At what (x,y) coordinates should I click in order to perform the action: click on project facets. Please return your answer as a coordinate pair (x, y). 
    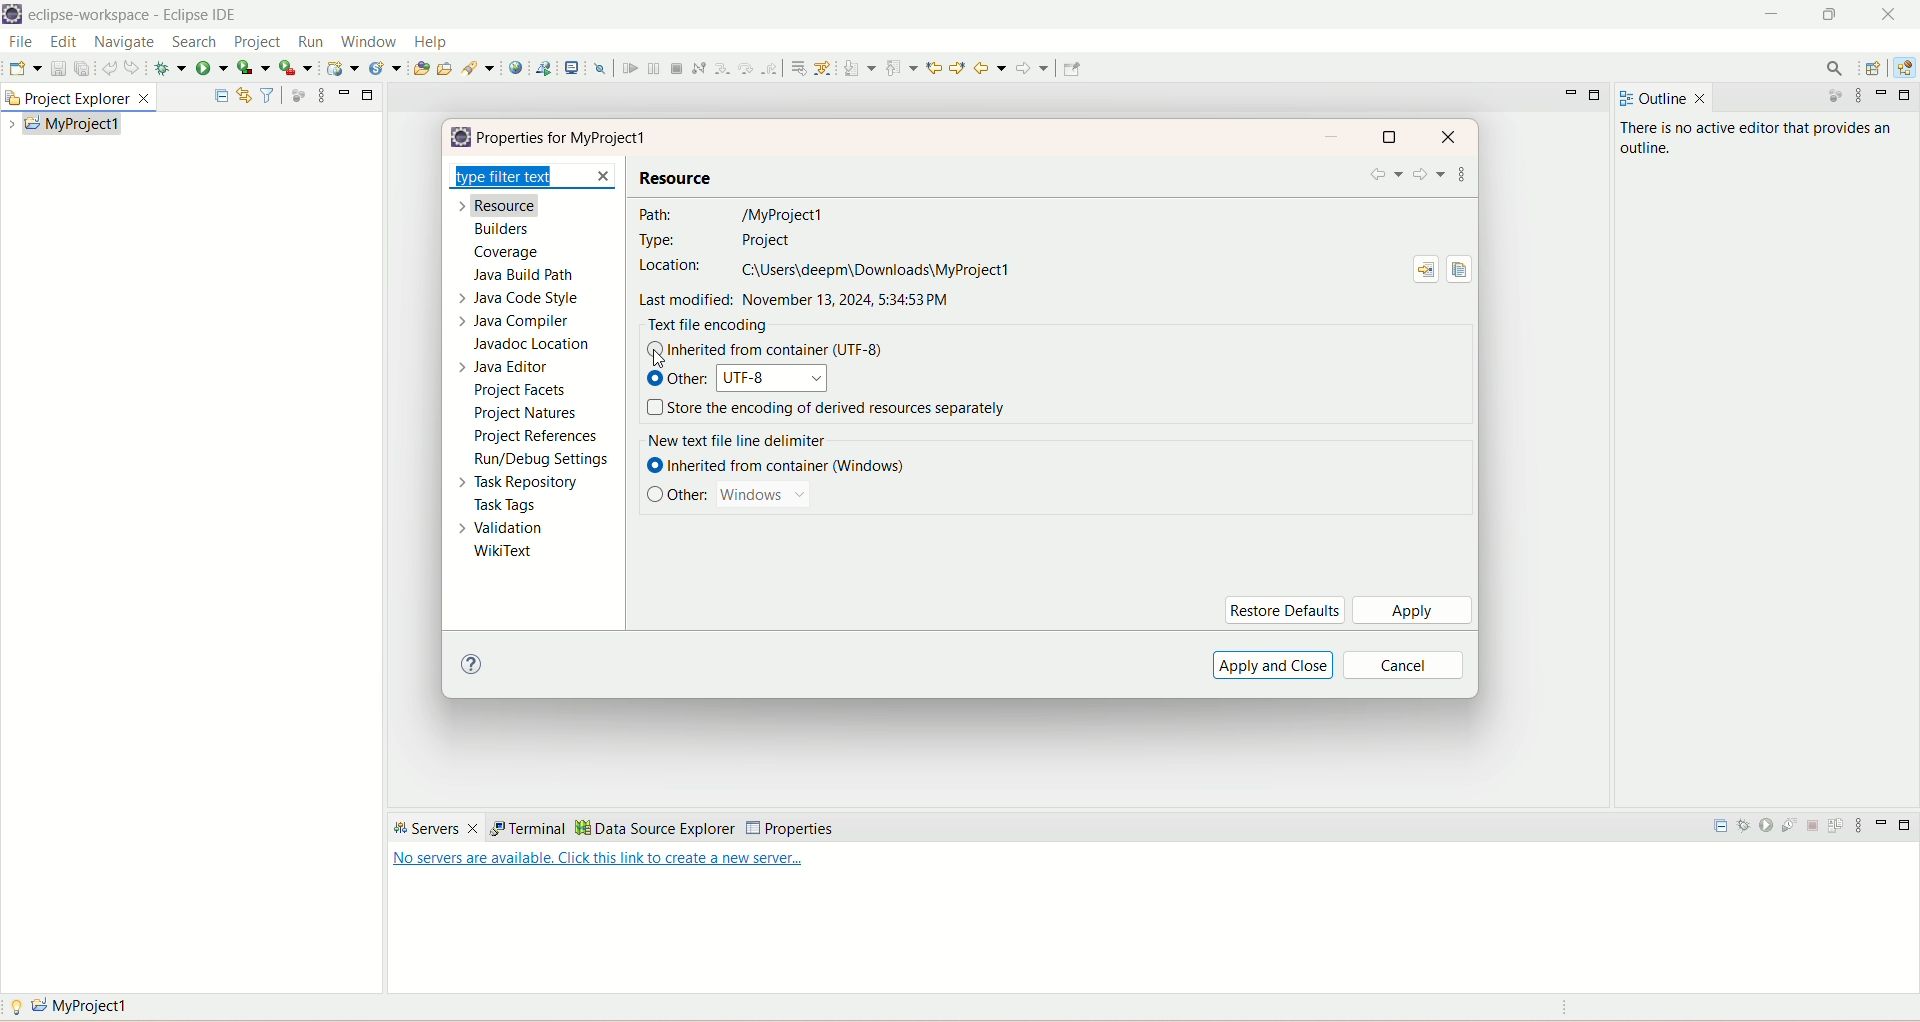
    Looking at the image, I should click on (520, 391).